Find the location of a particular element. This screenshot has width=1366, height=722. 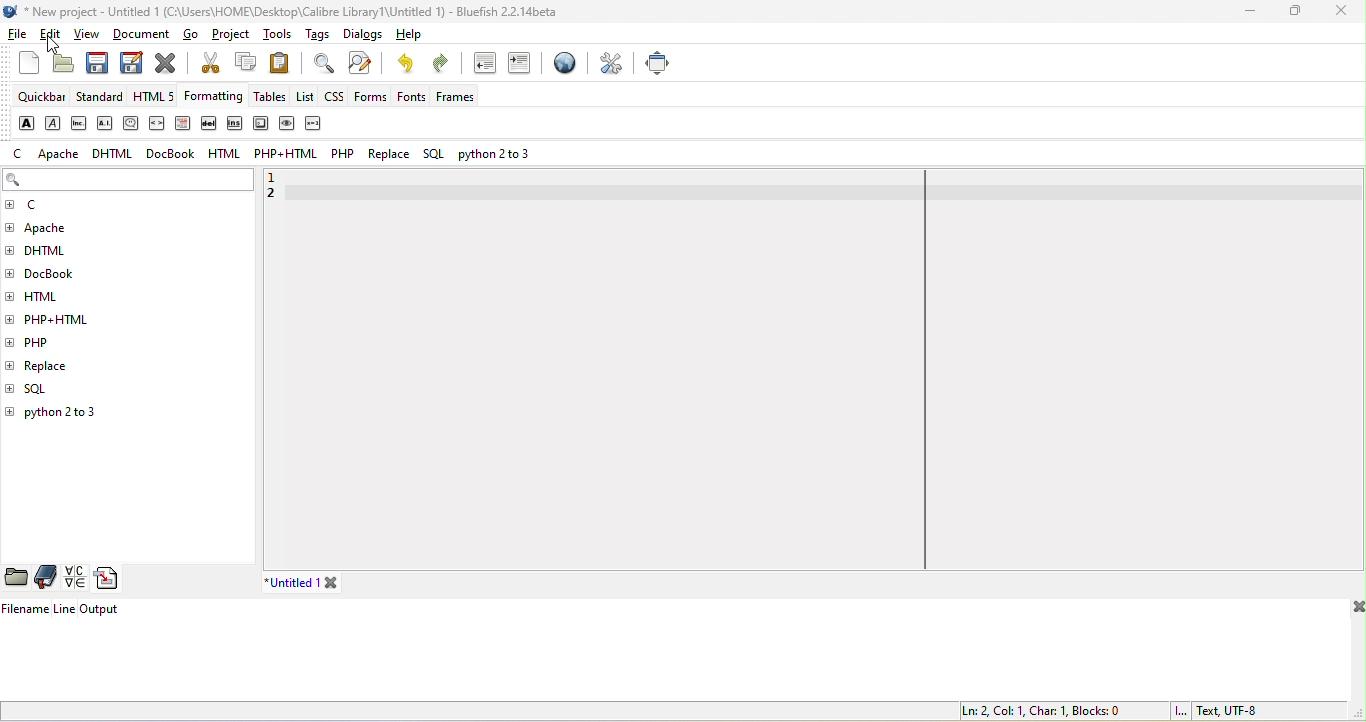

html is located at coordinates (51, 294).